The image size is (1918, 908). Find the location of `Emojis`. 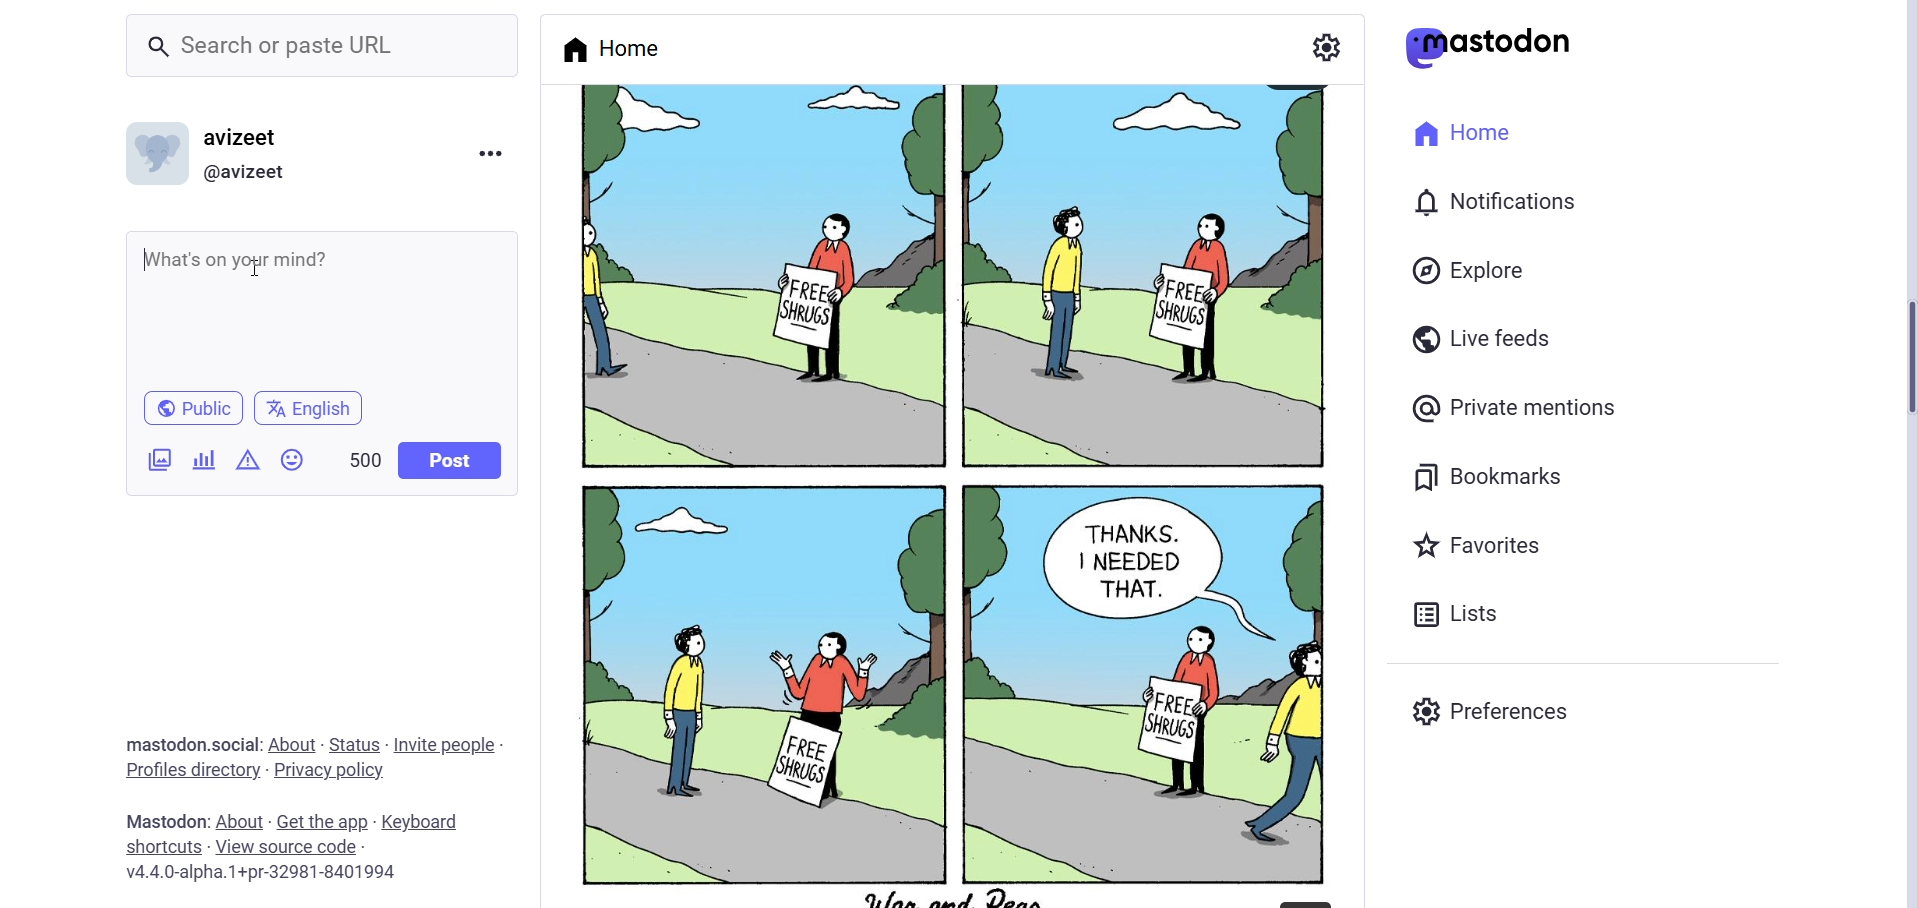

Emojis is located at coordinates (295, 462).